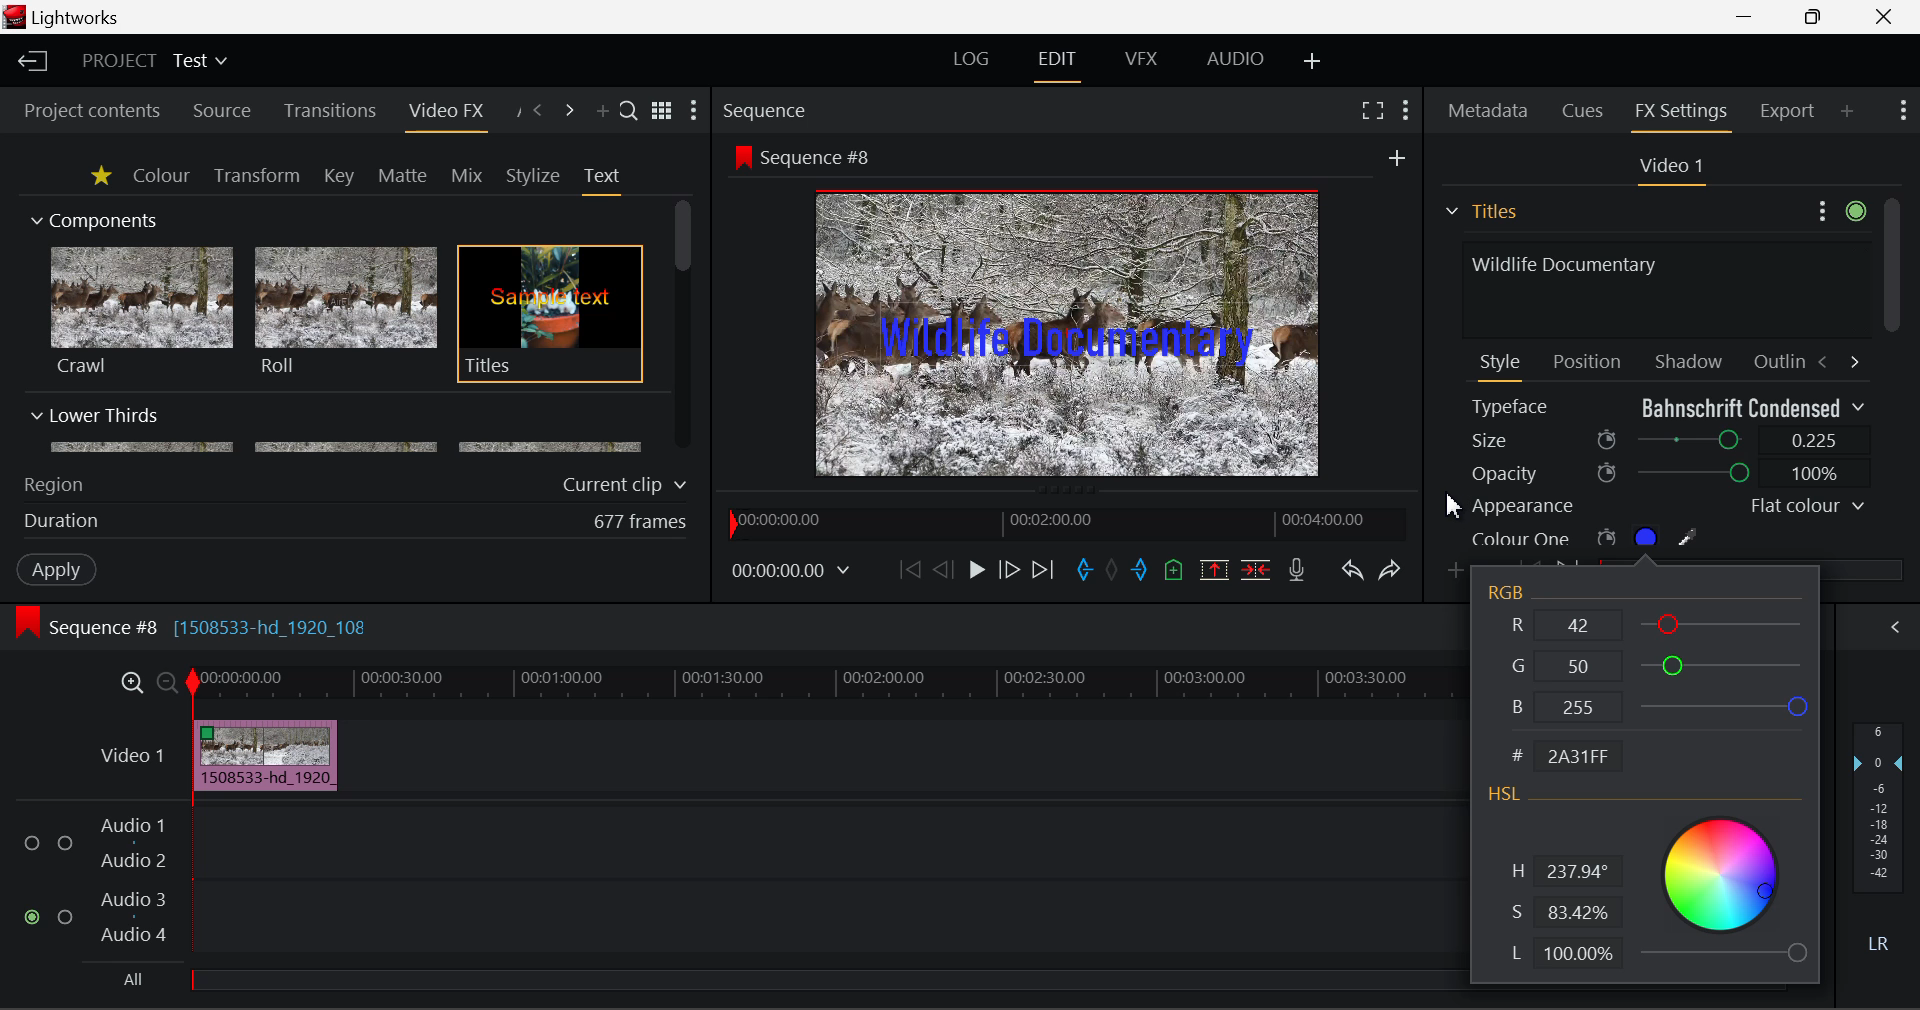 The image size is (1920, 1010). What do you see at coordinates (1891, 373) in the screenshot?
I see `Scroll Bar` at bounding box center [1891, 373].